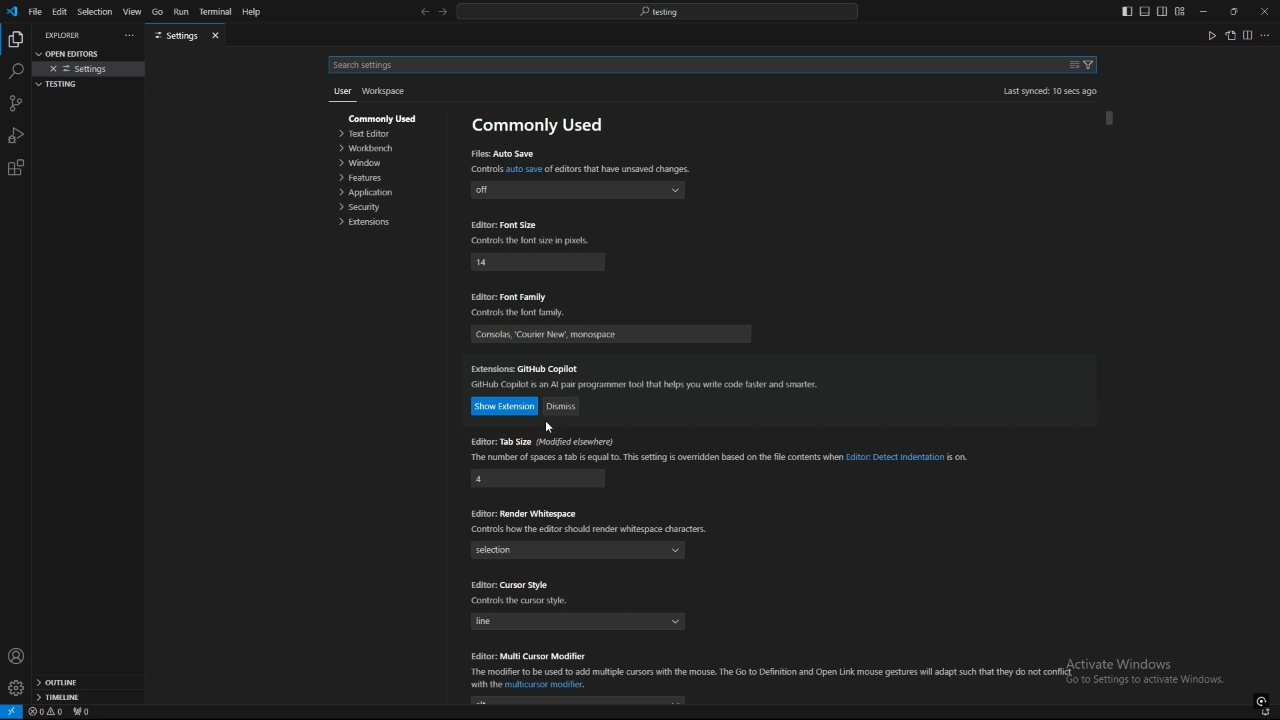 The image size is (1280, 720). I want to click on open settings, so click(1230, 35).